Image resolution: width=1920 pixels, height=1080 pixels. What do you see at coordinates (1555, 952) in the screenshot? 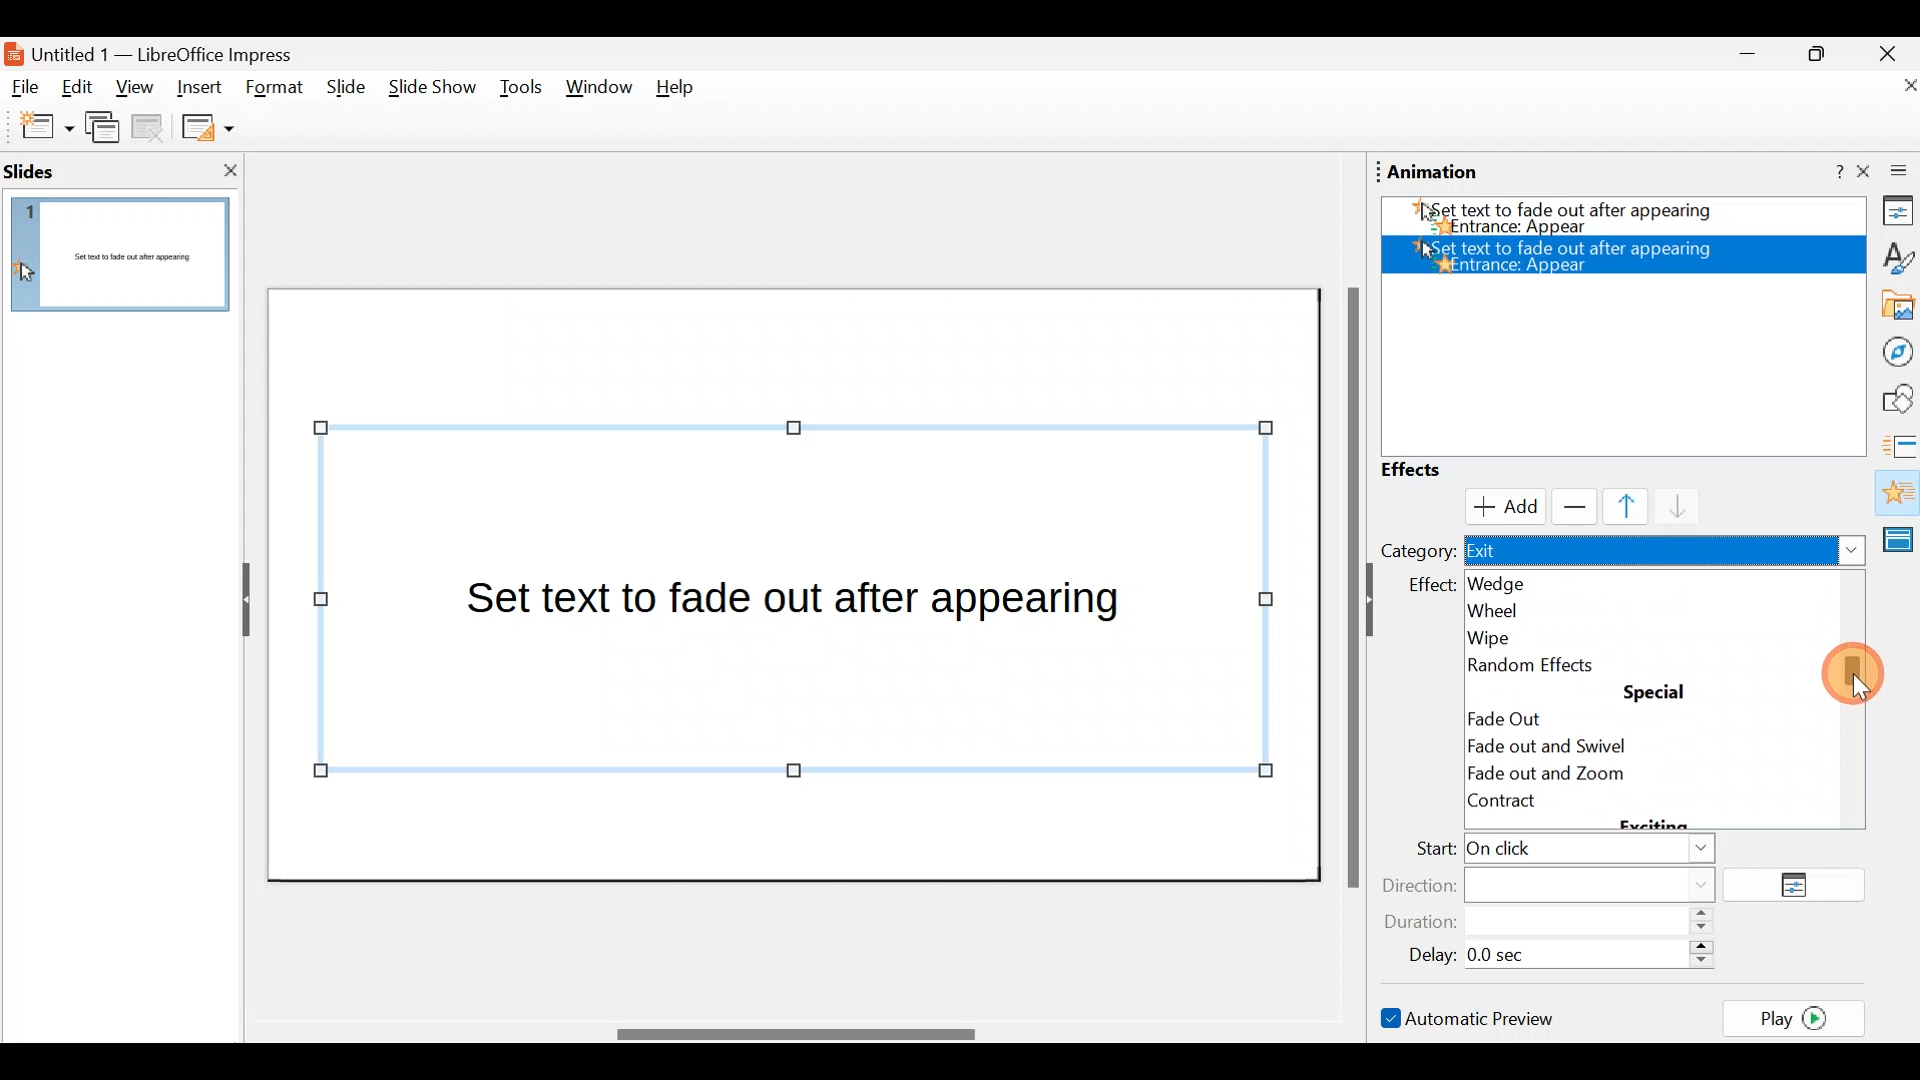
I see `Delay` at bounding box center [1555, 952].